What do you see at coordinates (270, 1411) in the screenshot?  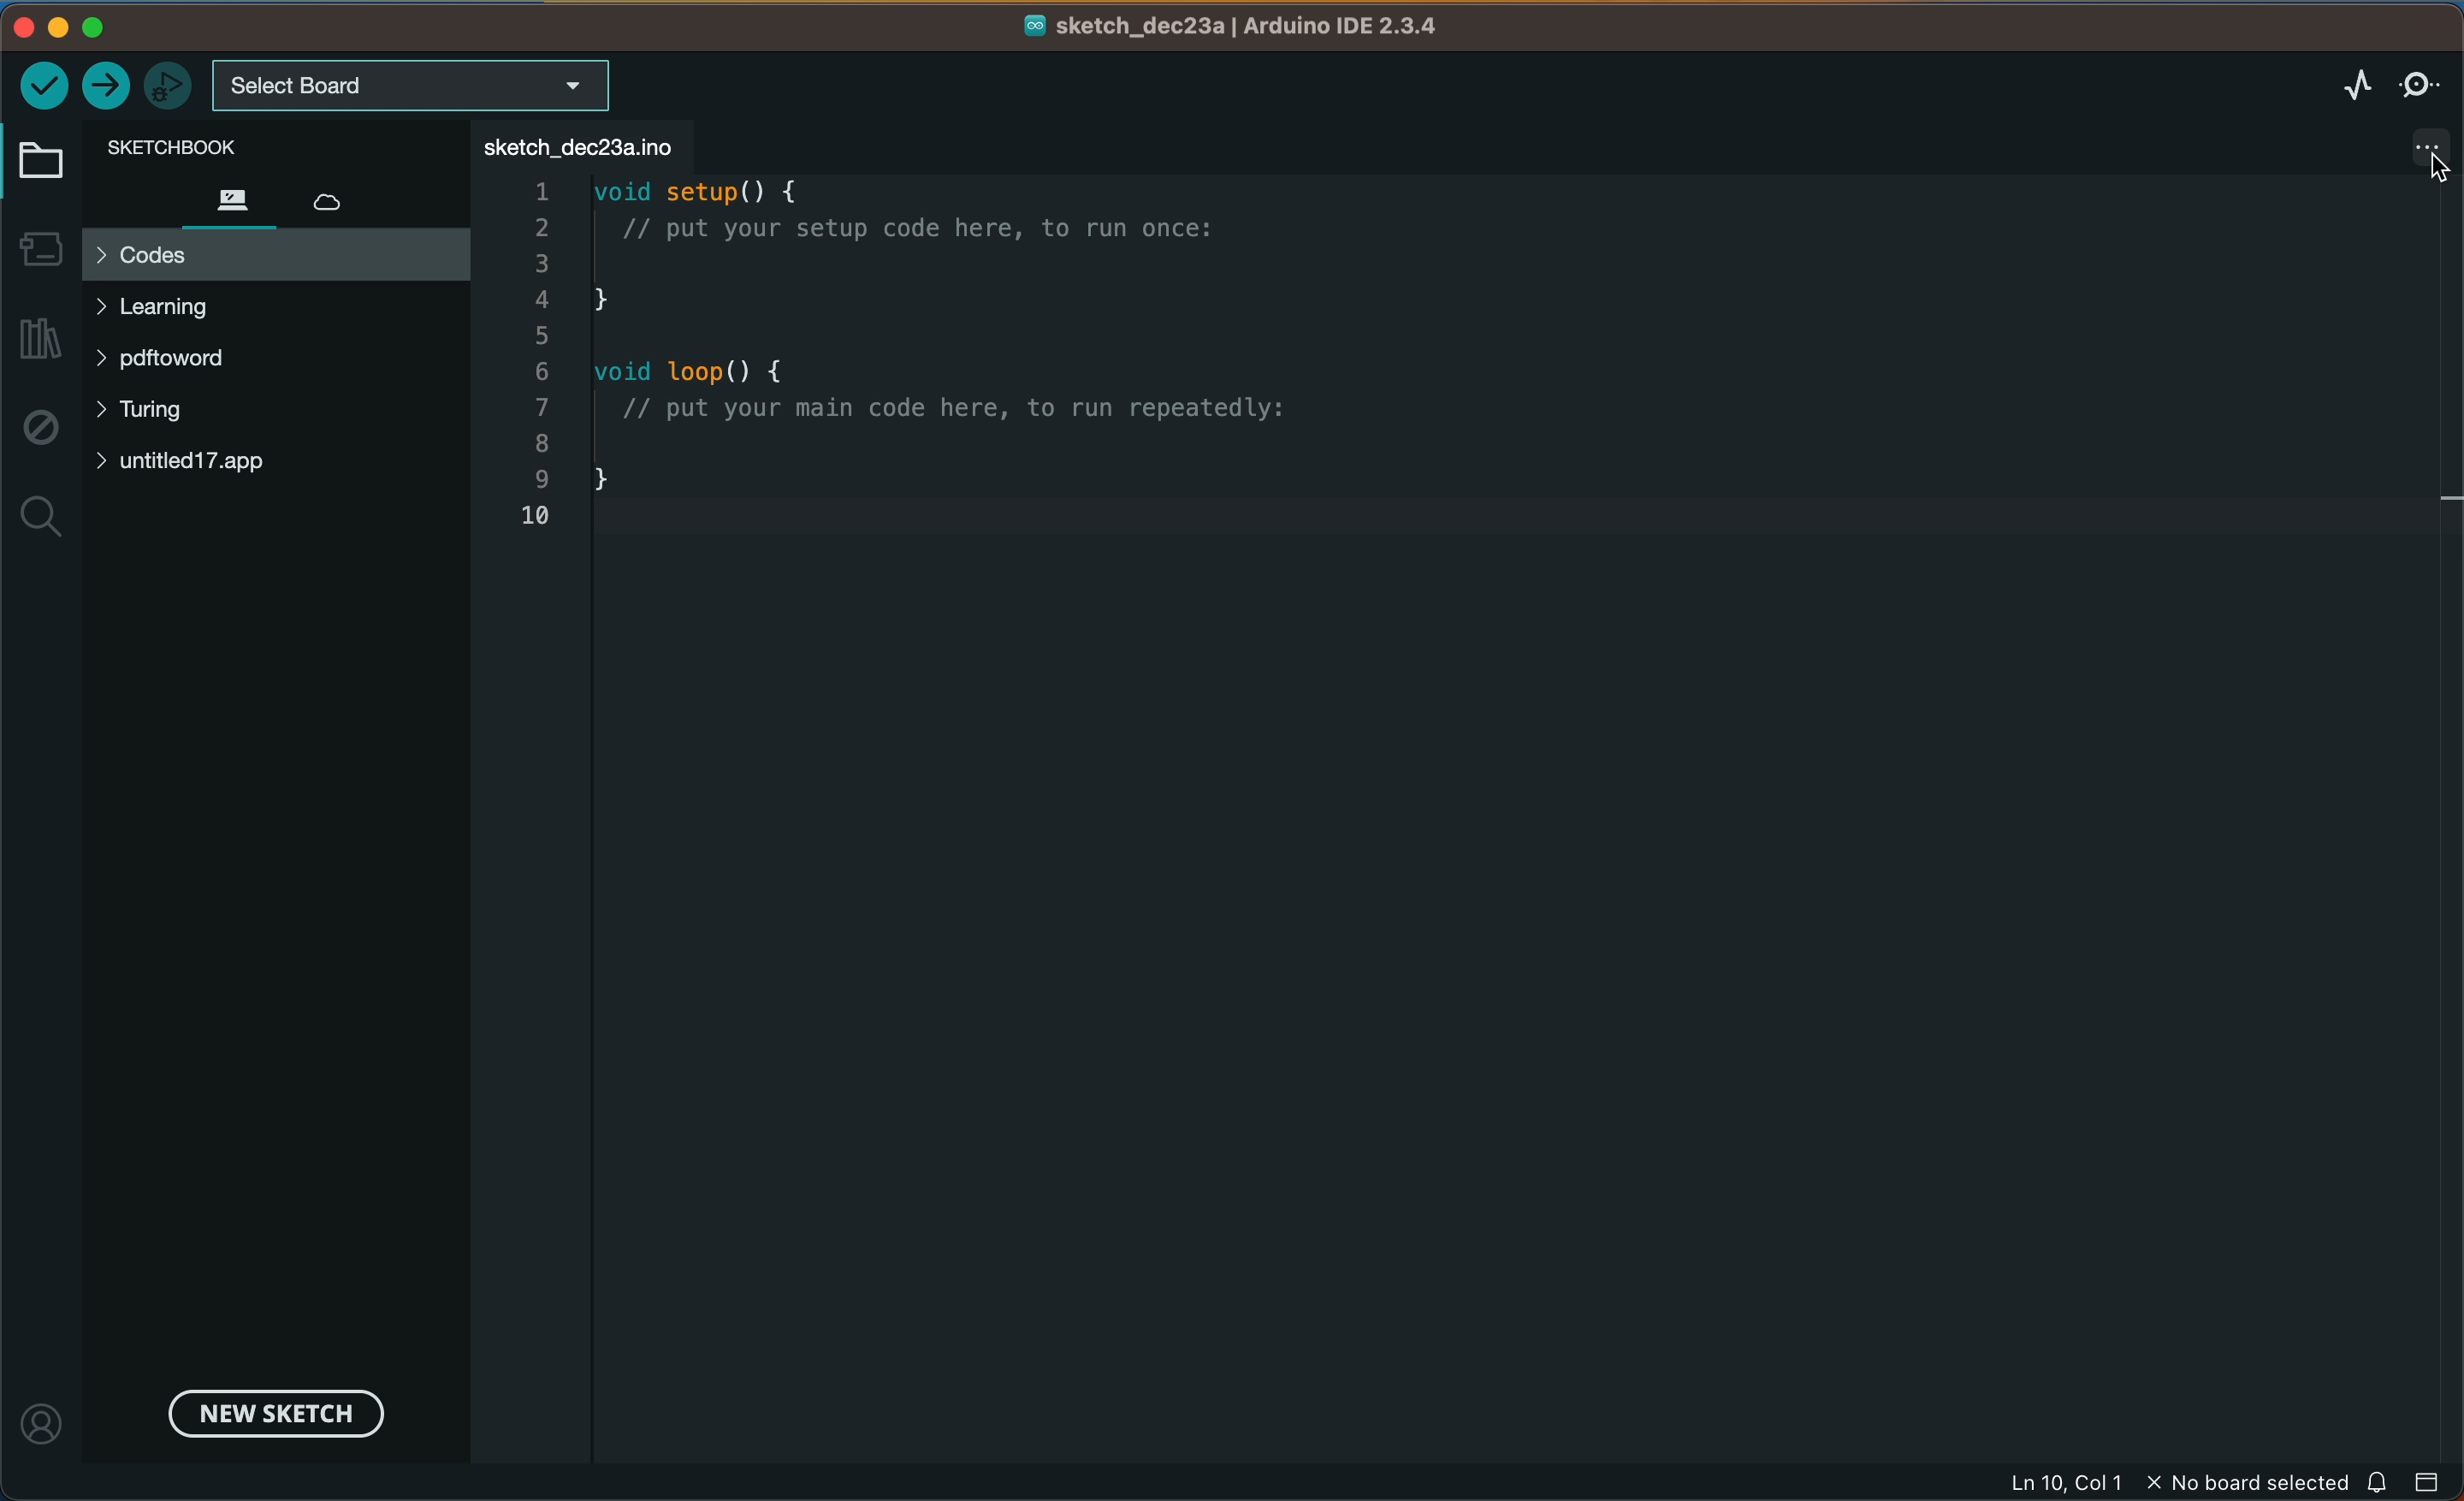 I see `new sketch` at bounding box center [270, 1411].